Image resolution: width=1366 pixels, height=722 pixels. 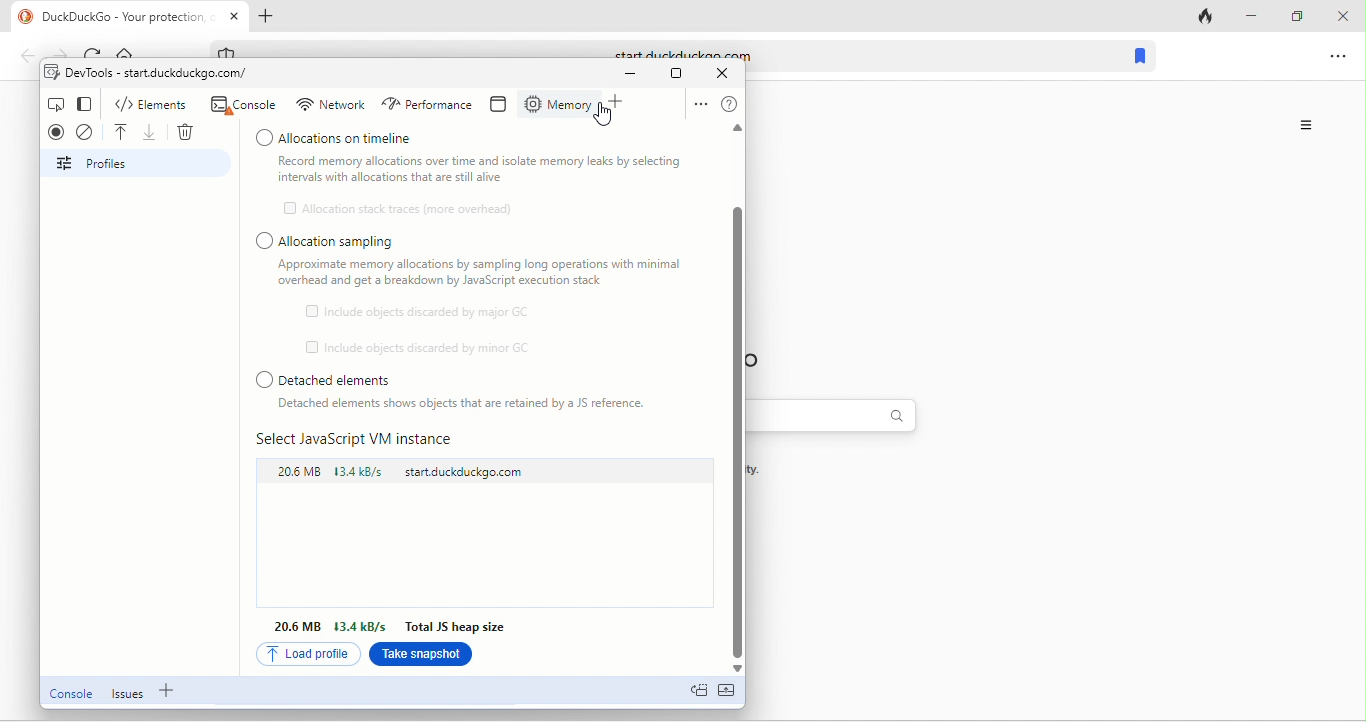 I want to click on cursor, so click(x=604, y=115).